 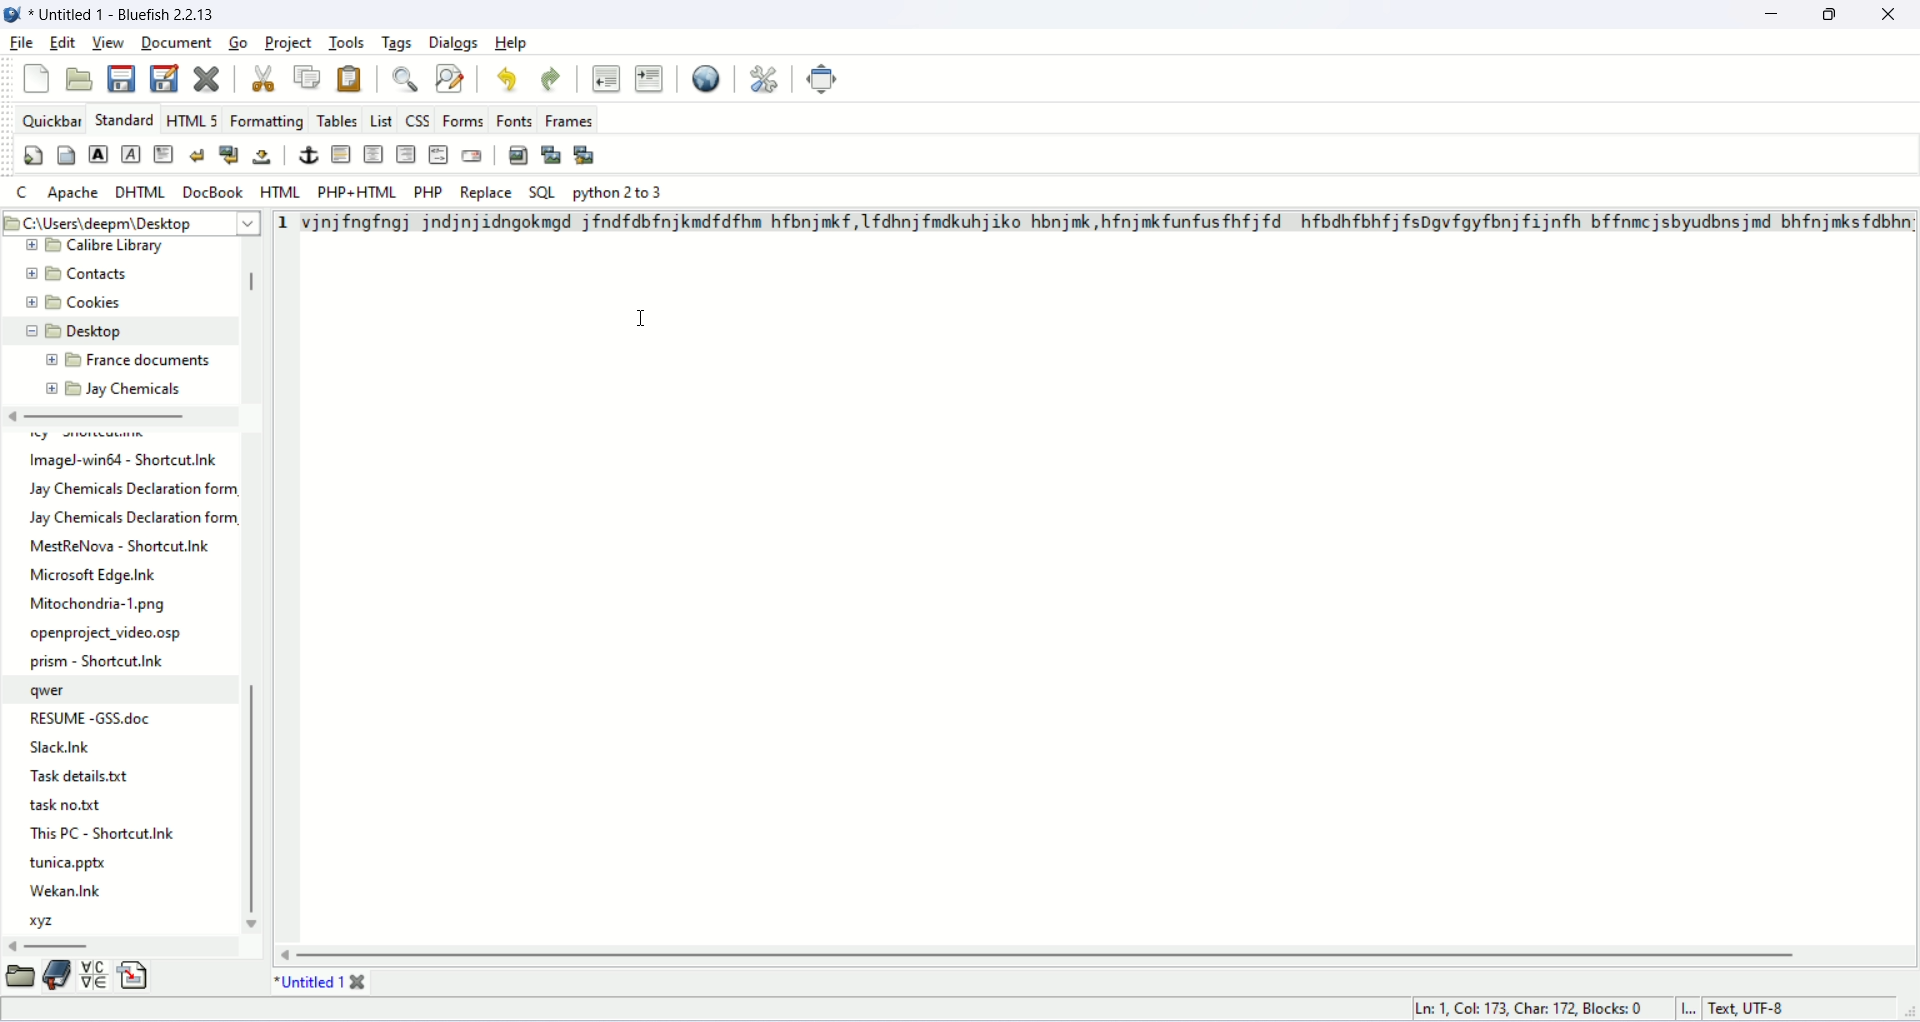 What do you see at coordinates (618, 192) in the screenshot?
I see `python 2 to 3` at bounding box center [618, 192].